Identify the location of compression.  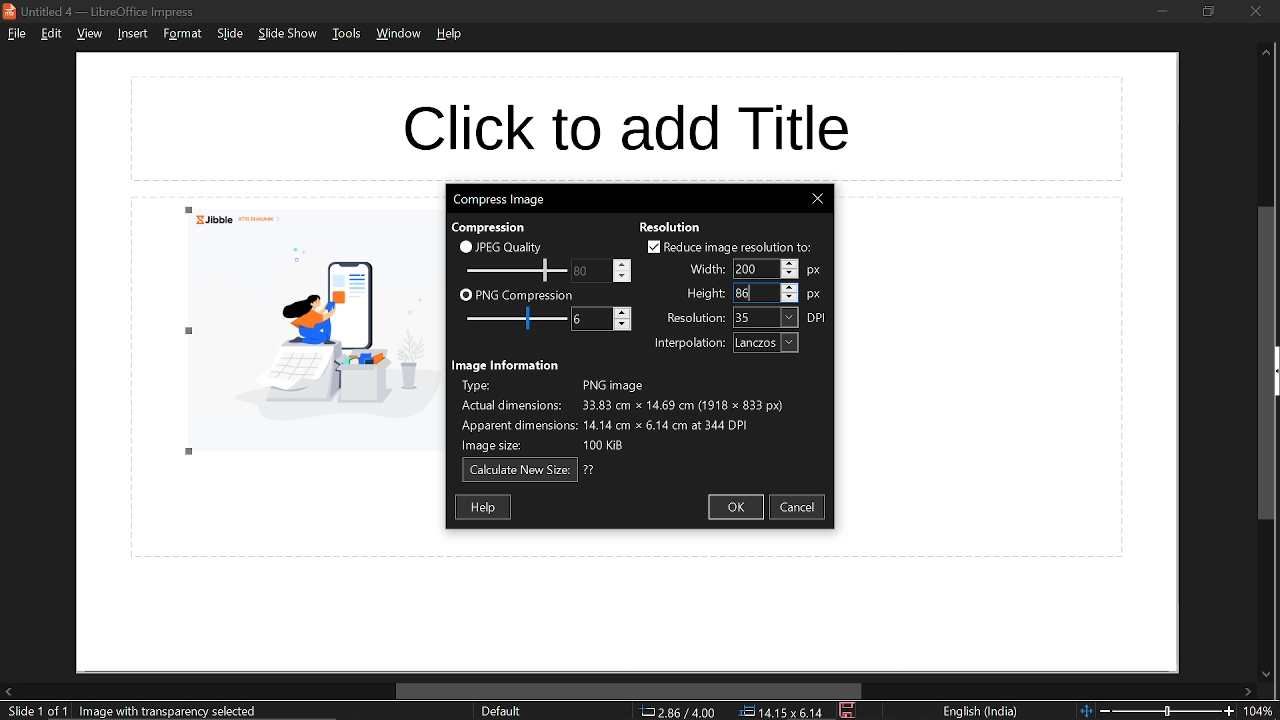
(487, 228).